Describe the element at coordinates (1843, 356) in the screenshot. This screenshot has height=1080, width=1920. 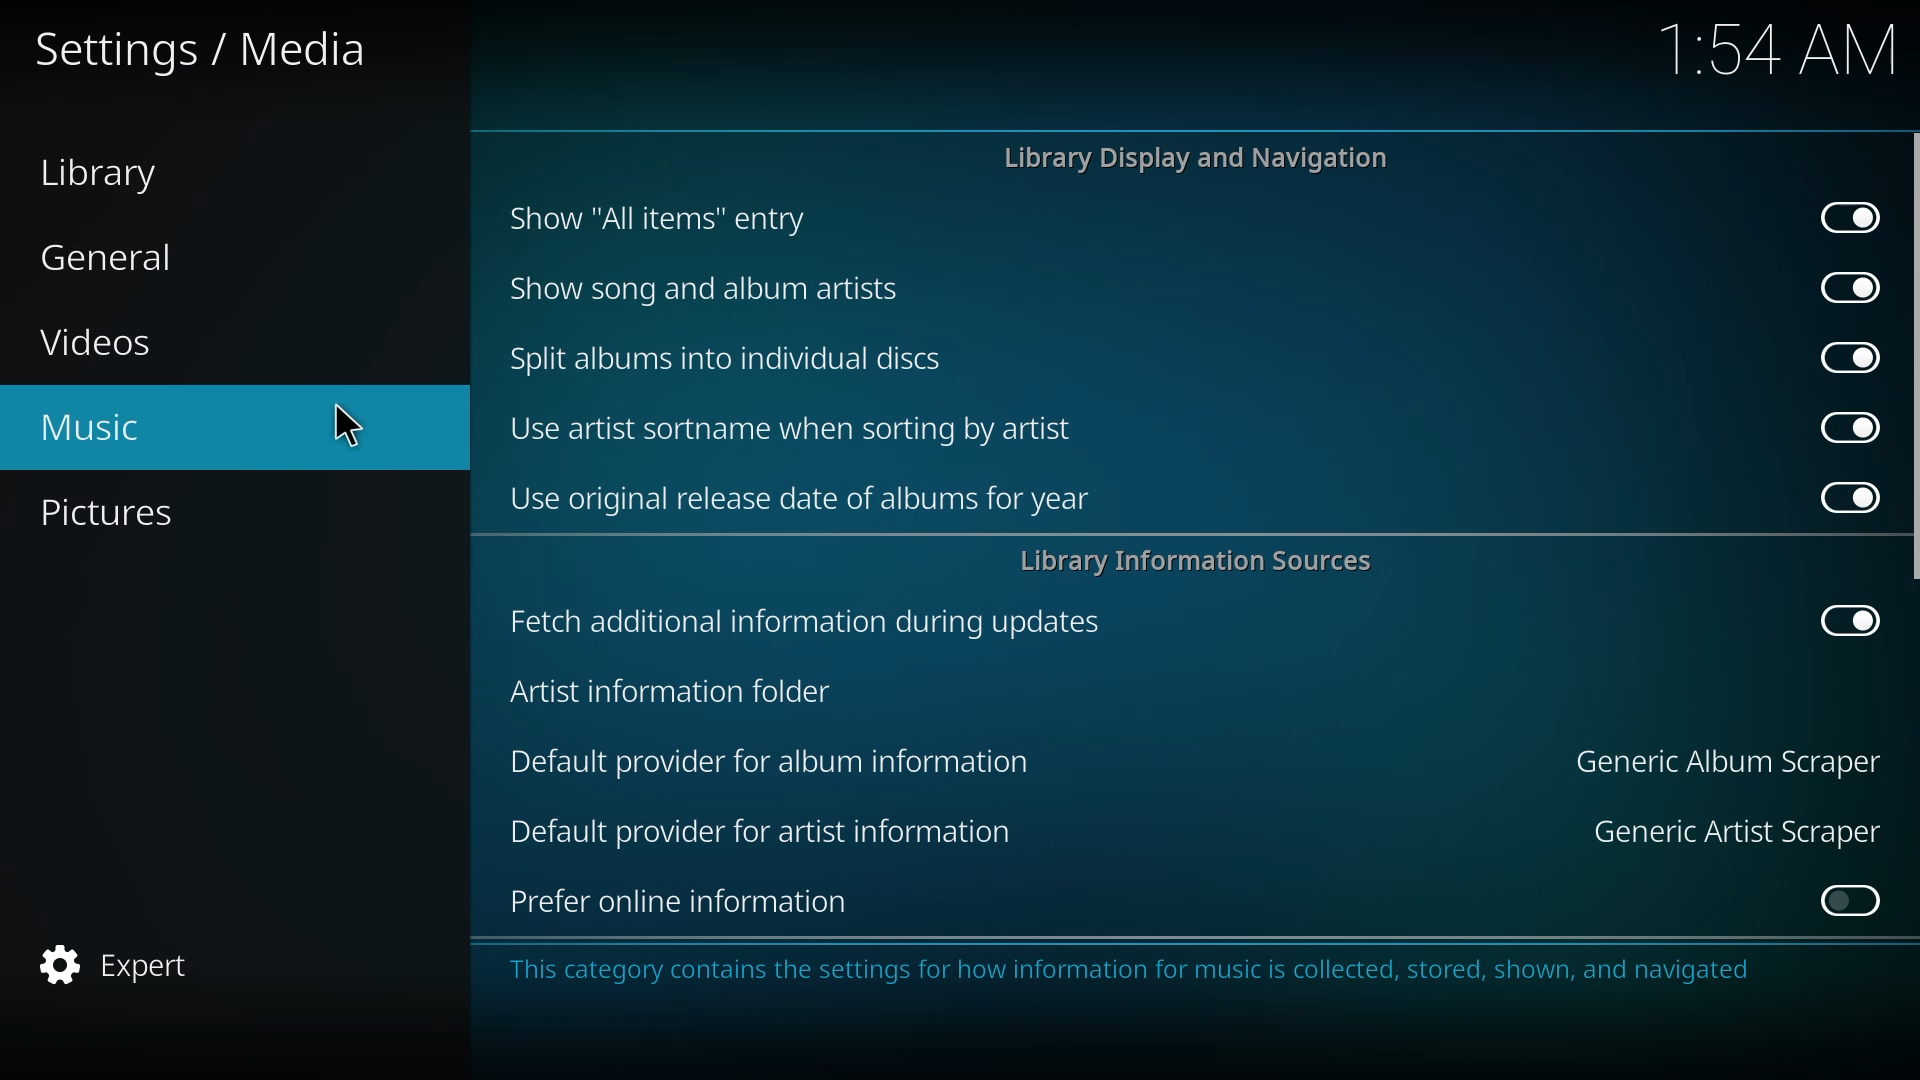
I see `enabled` at that location.